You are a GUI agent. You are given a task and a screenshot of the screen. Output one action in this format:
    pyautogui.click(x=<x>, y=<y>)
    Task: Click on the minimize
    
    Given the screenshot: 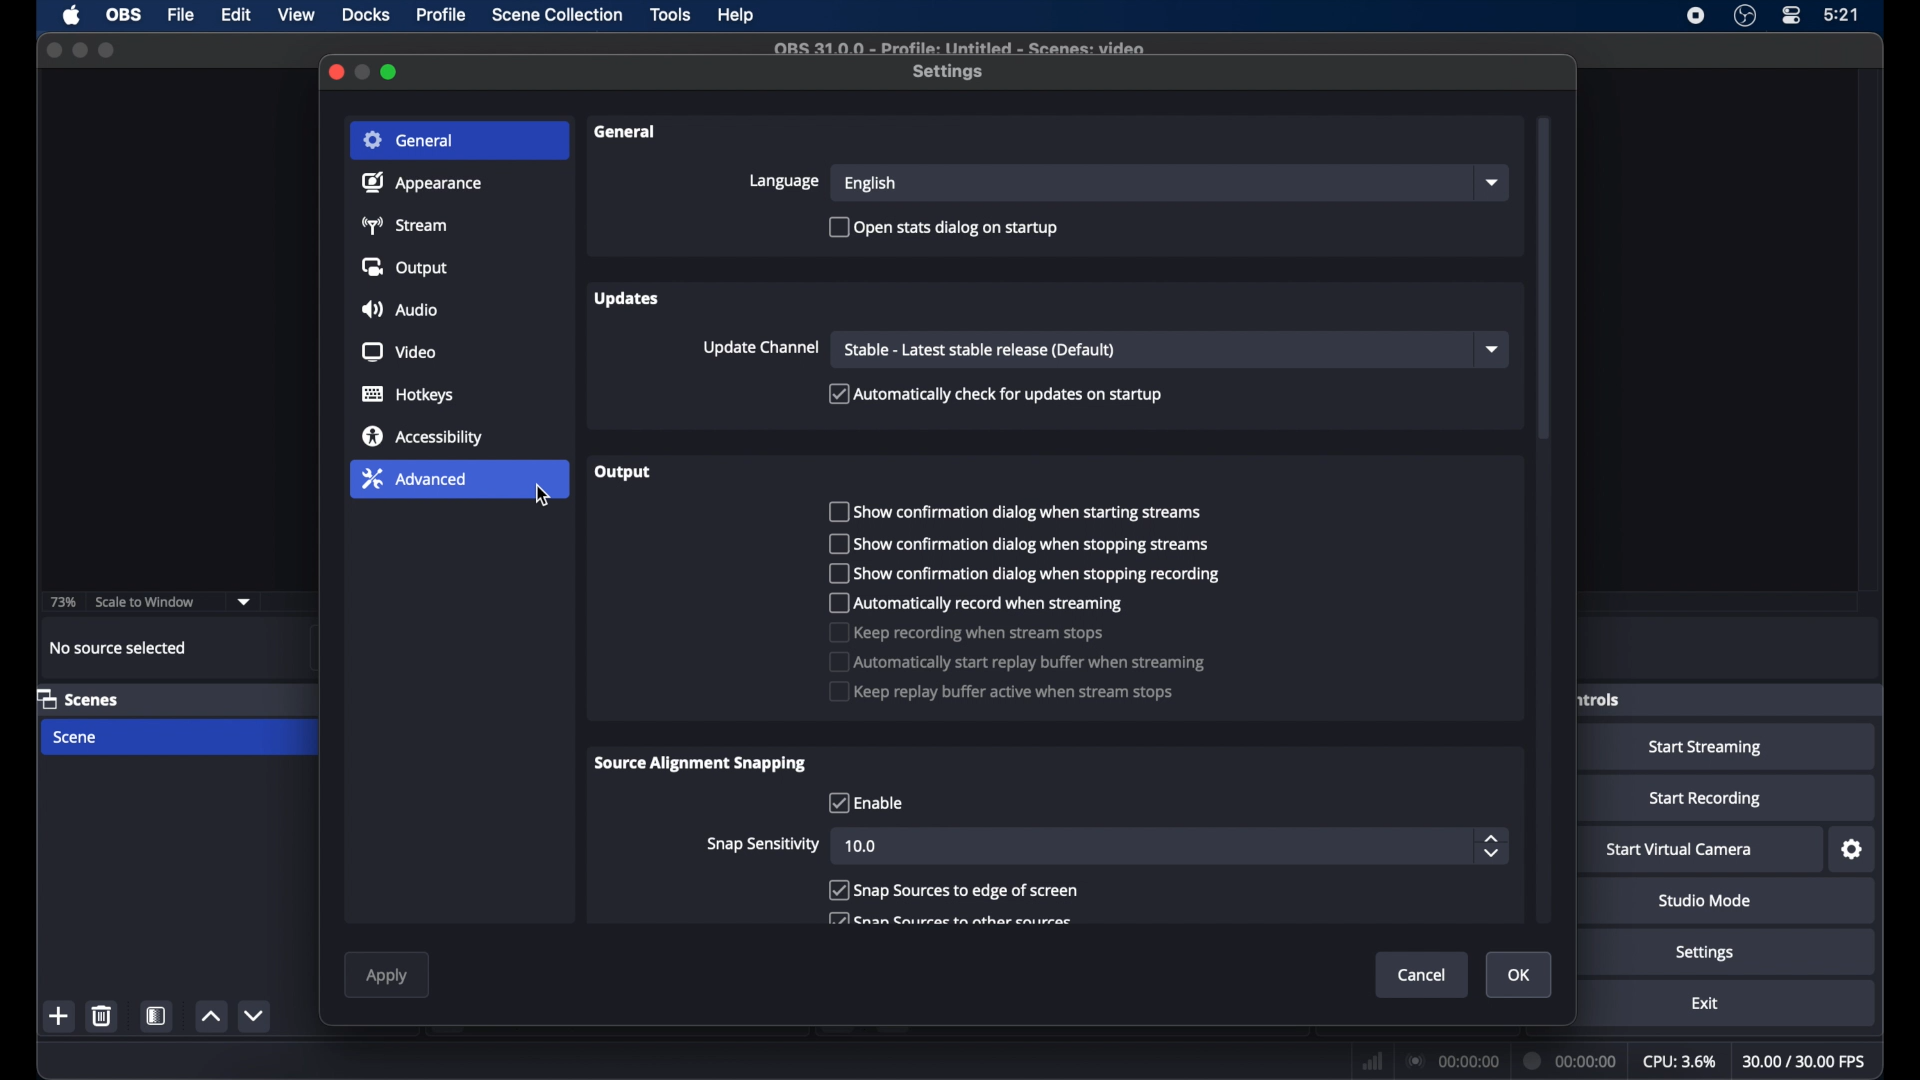 What is the action you would take?
    pyautogui.click(x=364, y=73)
    